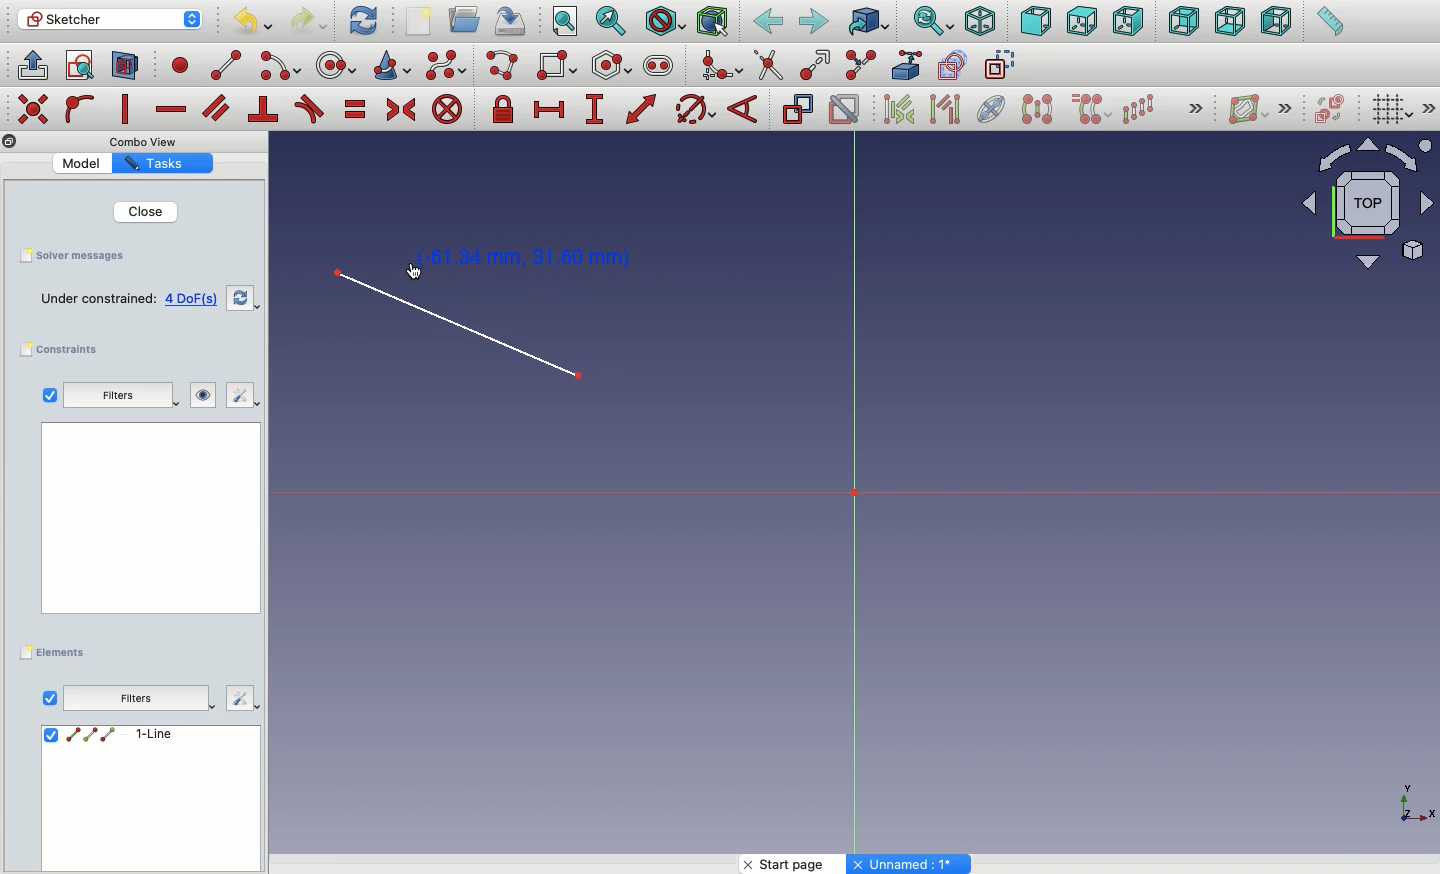 The image size is (1440, 874). I want to click on B-spline, so click(446, 66).